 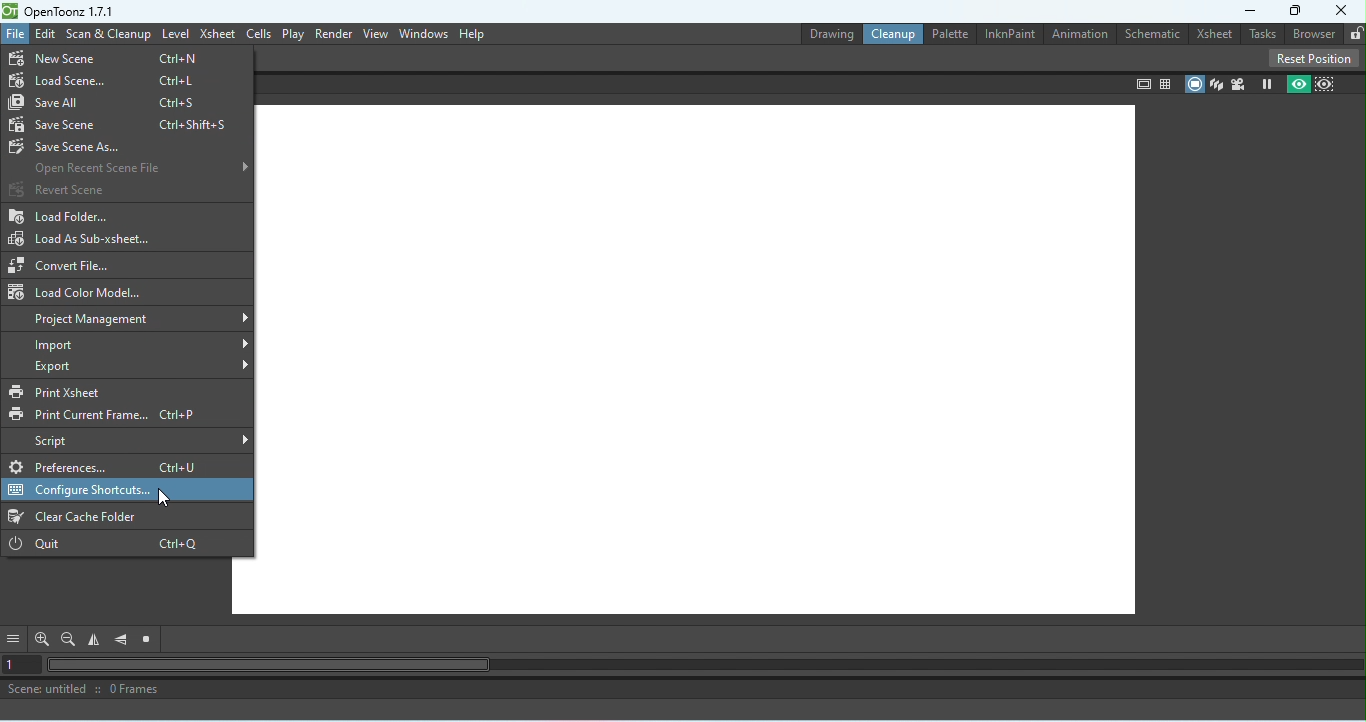 I want to click on InknPaint, so click(x=1008, y=34).